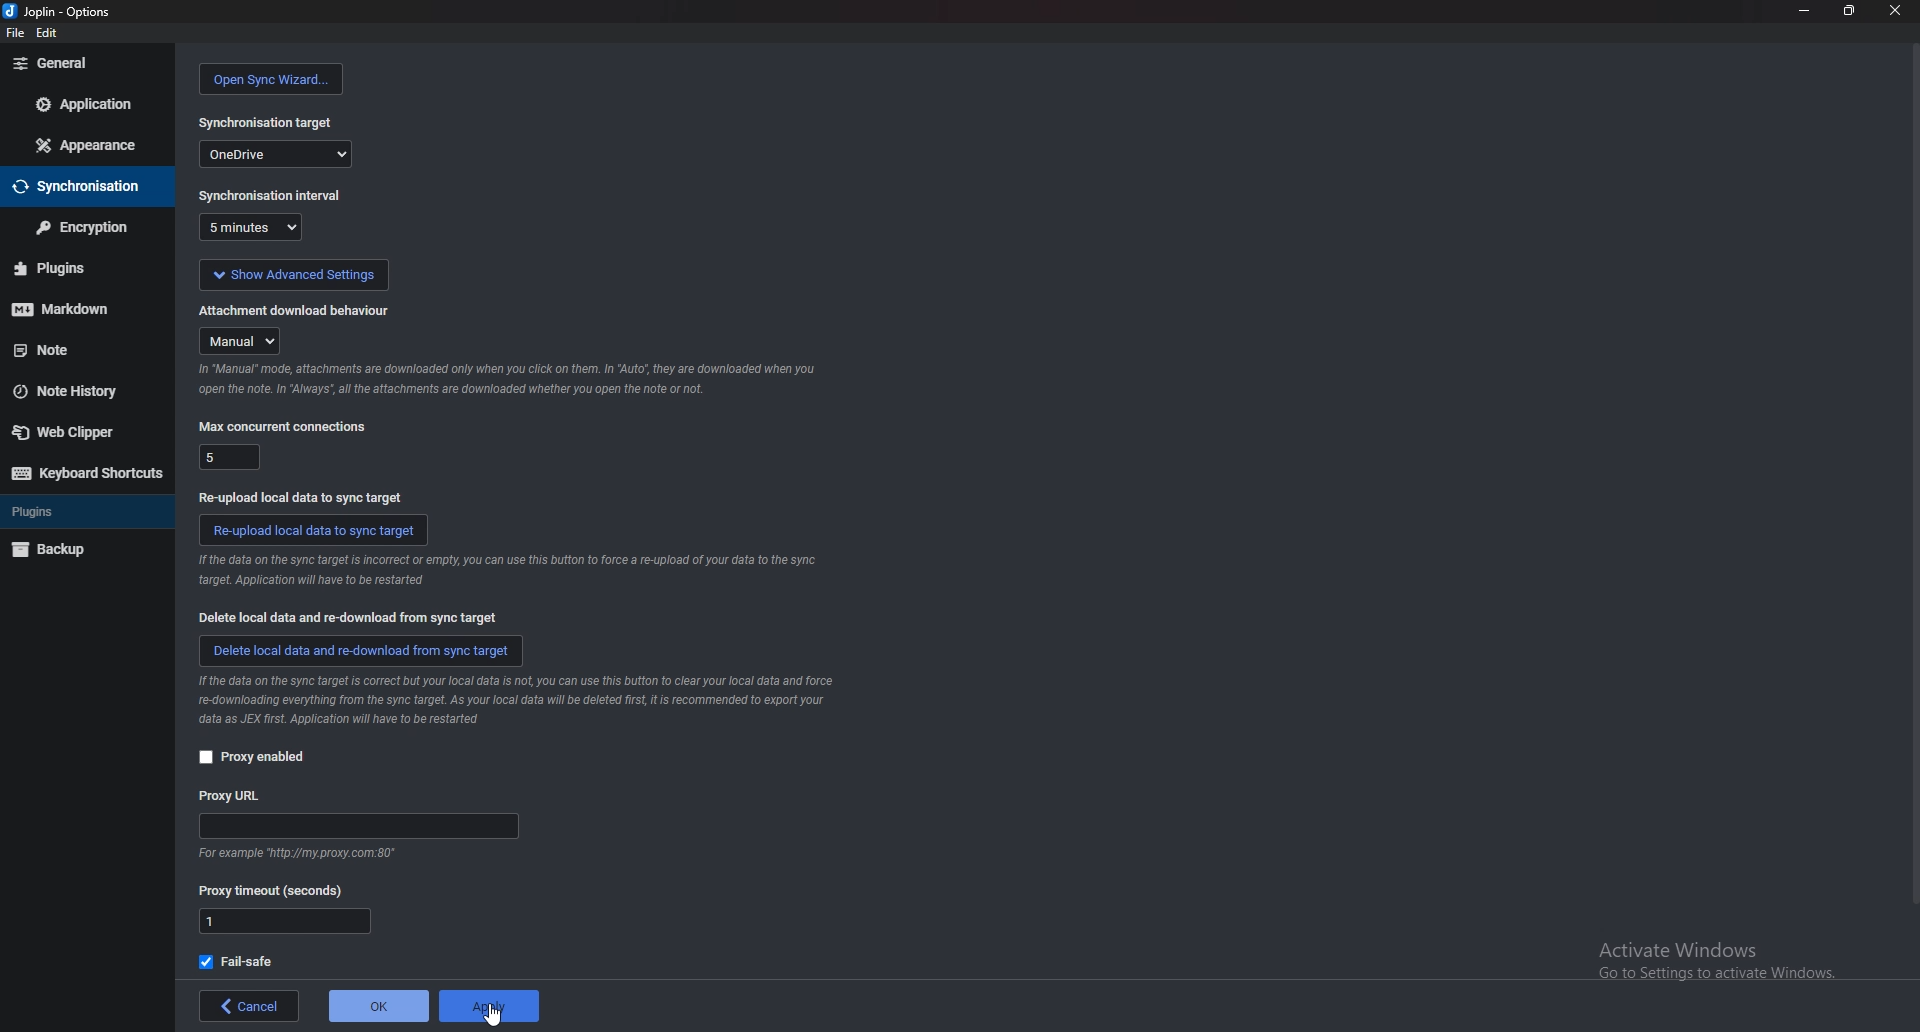 This screenshot has height=1032, width=1920. What do you see at coordinates (285, 426) in the screenshot?
I see `max concurrent connections` at bounding box center [285, 426].